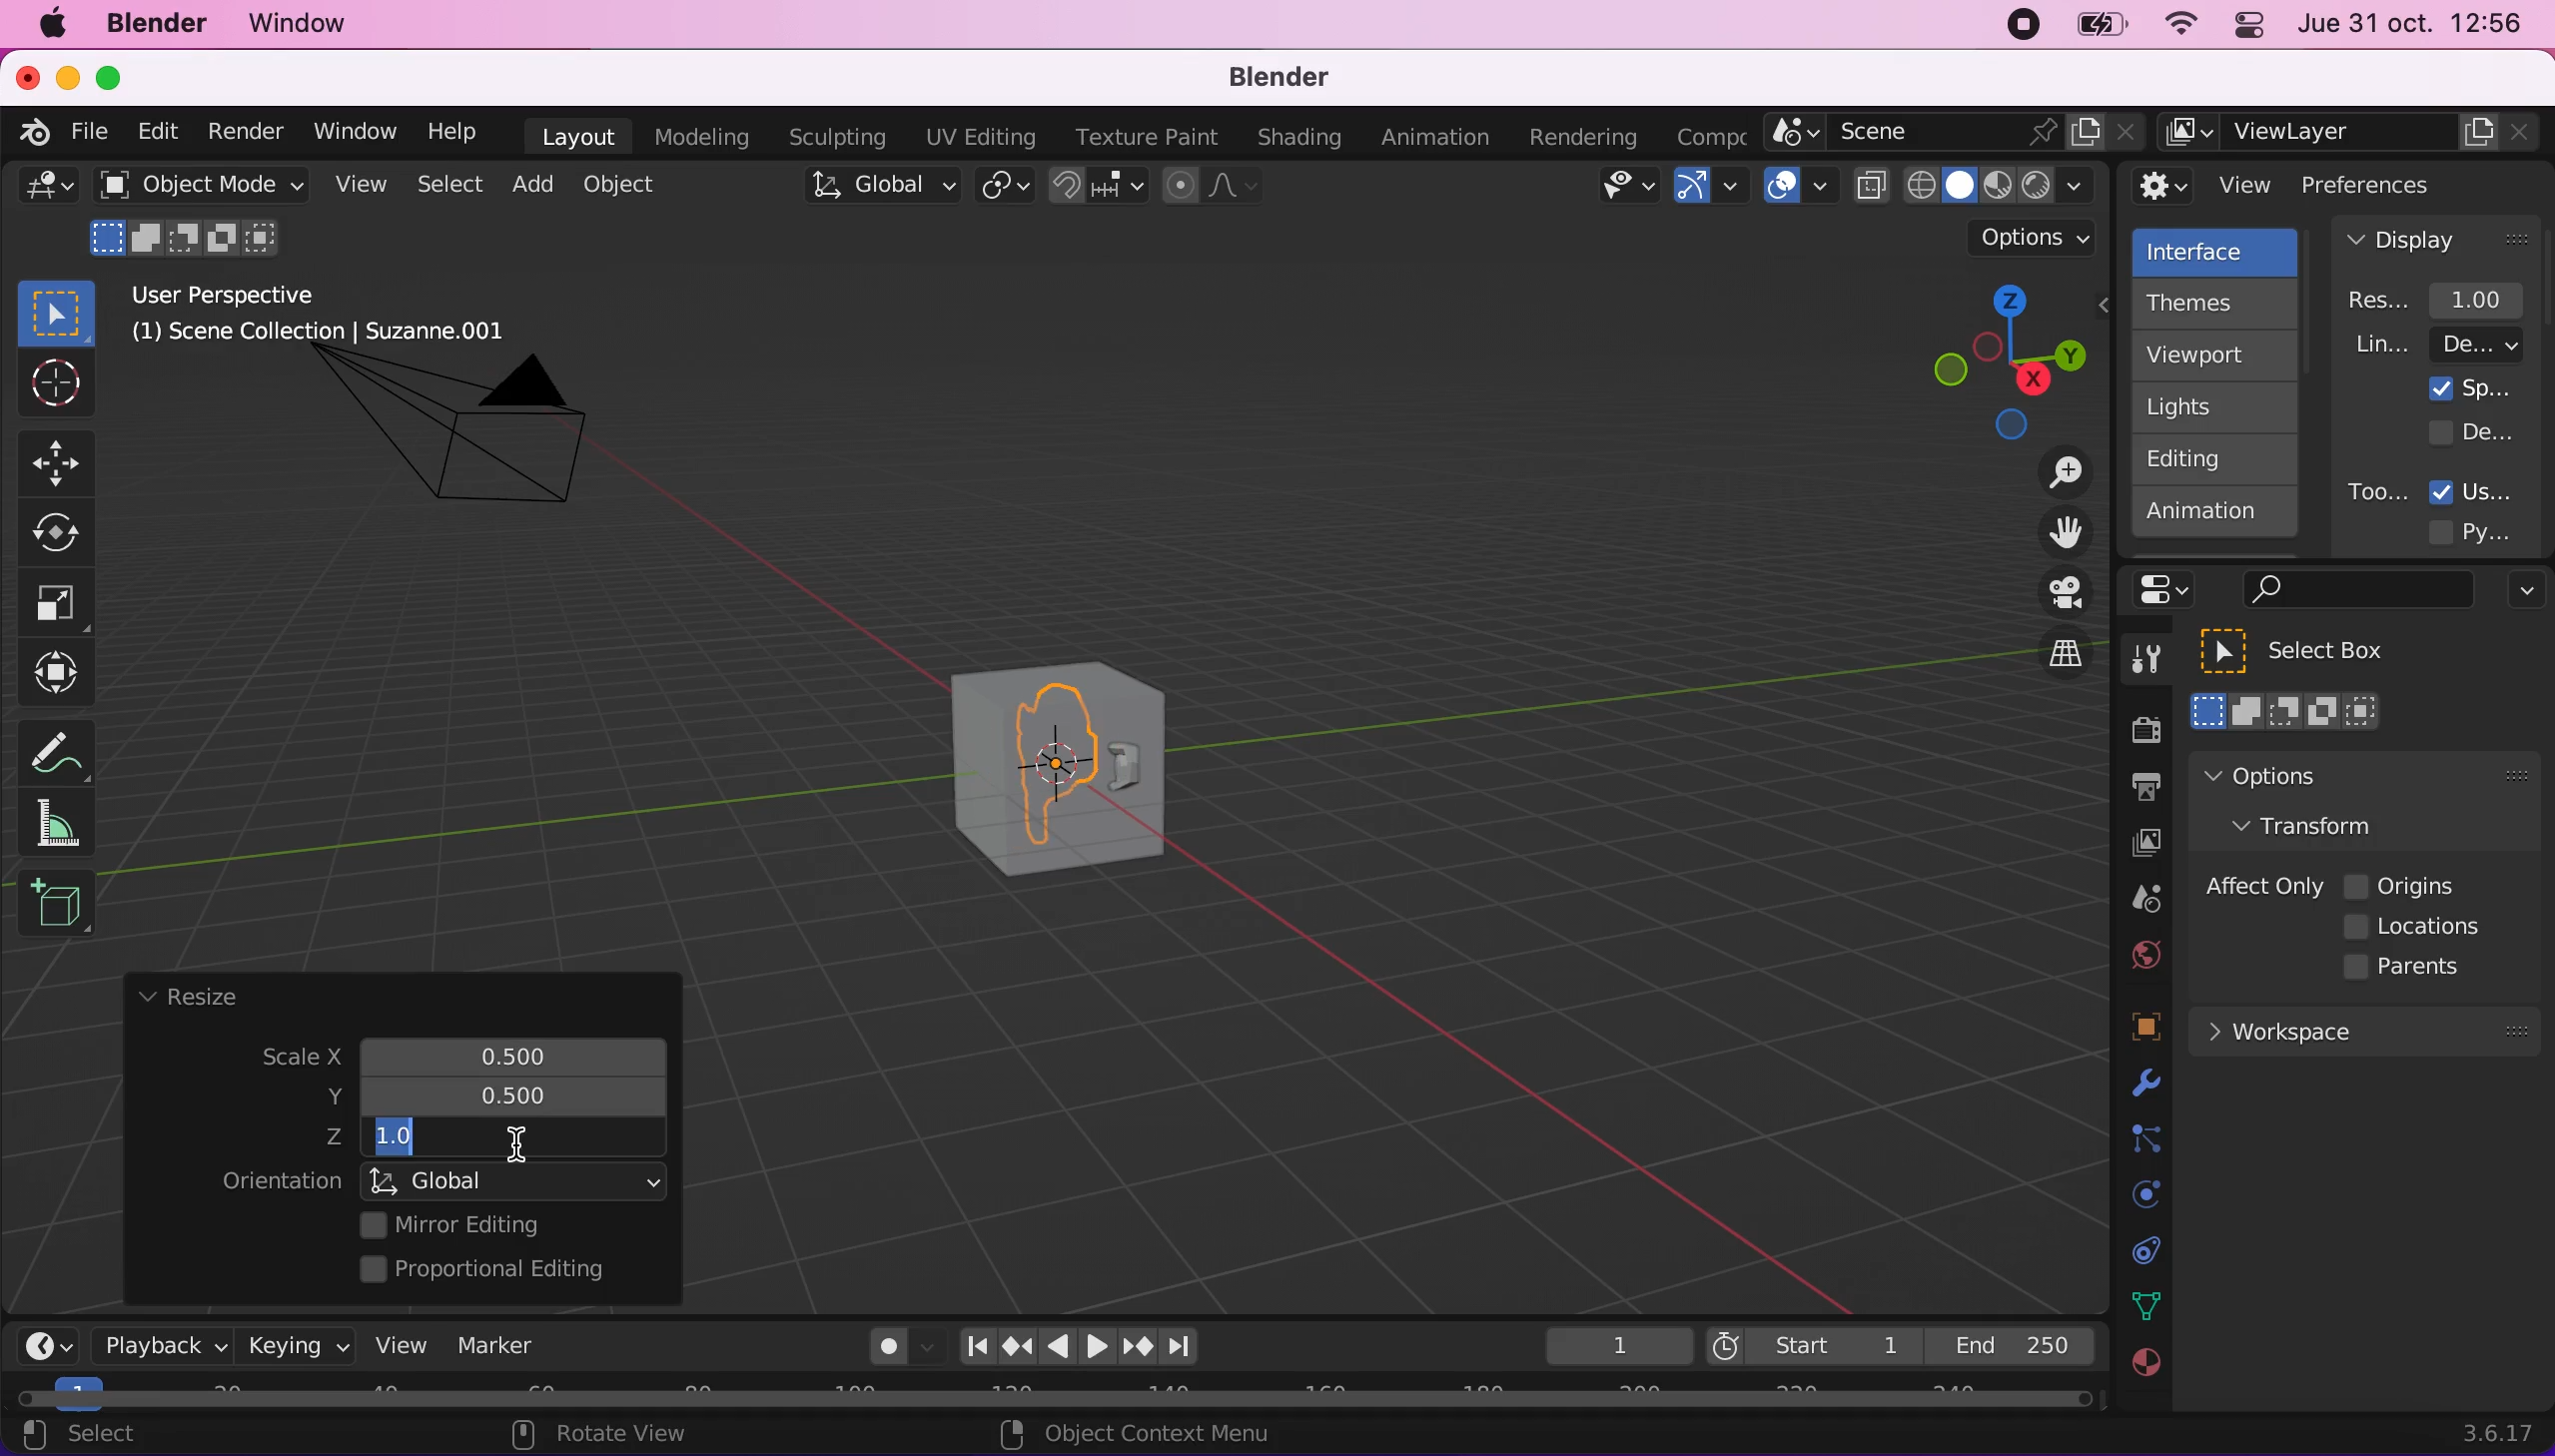 The width and height of the screenshot is (2555, 1456). I want to click on user perspective (1) scene collection | suzzane.001, so click(334, 316).